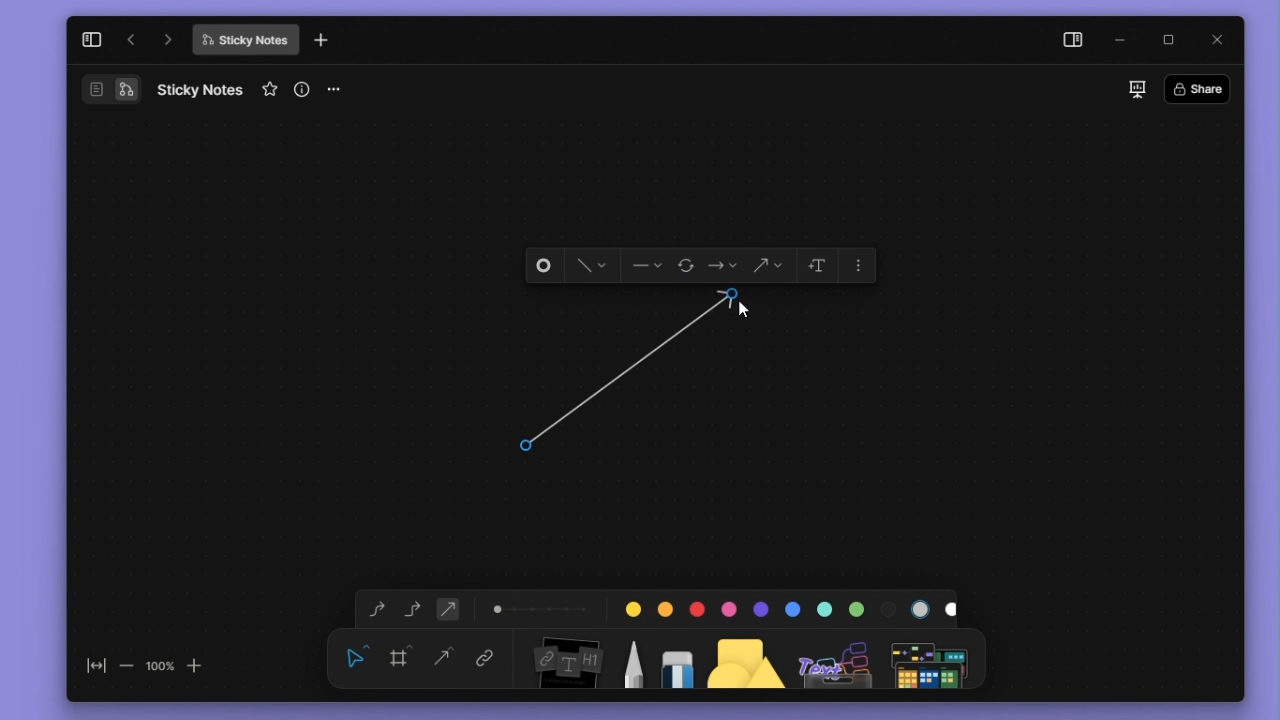  Describe the element at coordinates (245, 40) in the screenshot. I see `file name` at that location.